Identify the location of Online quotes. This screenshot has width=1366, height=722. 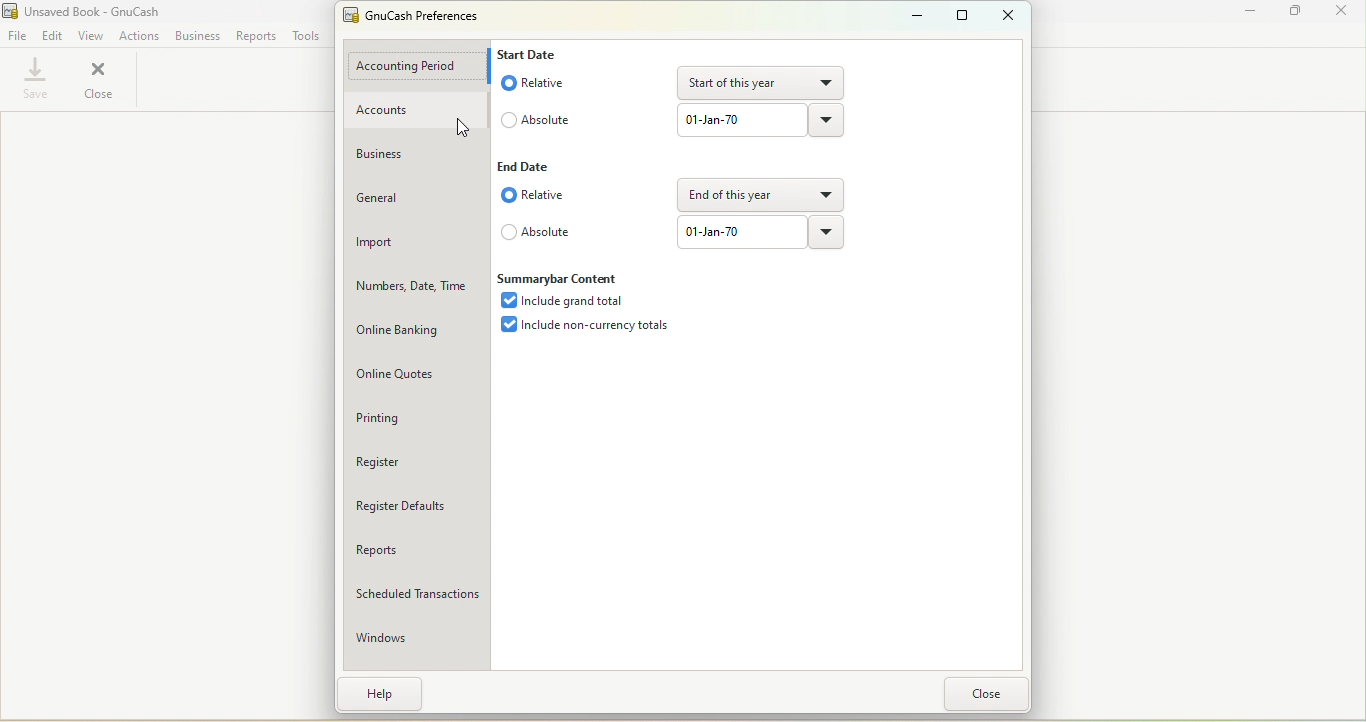
(412, 374).